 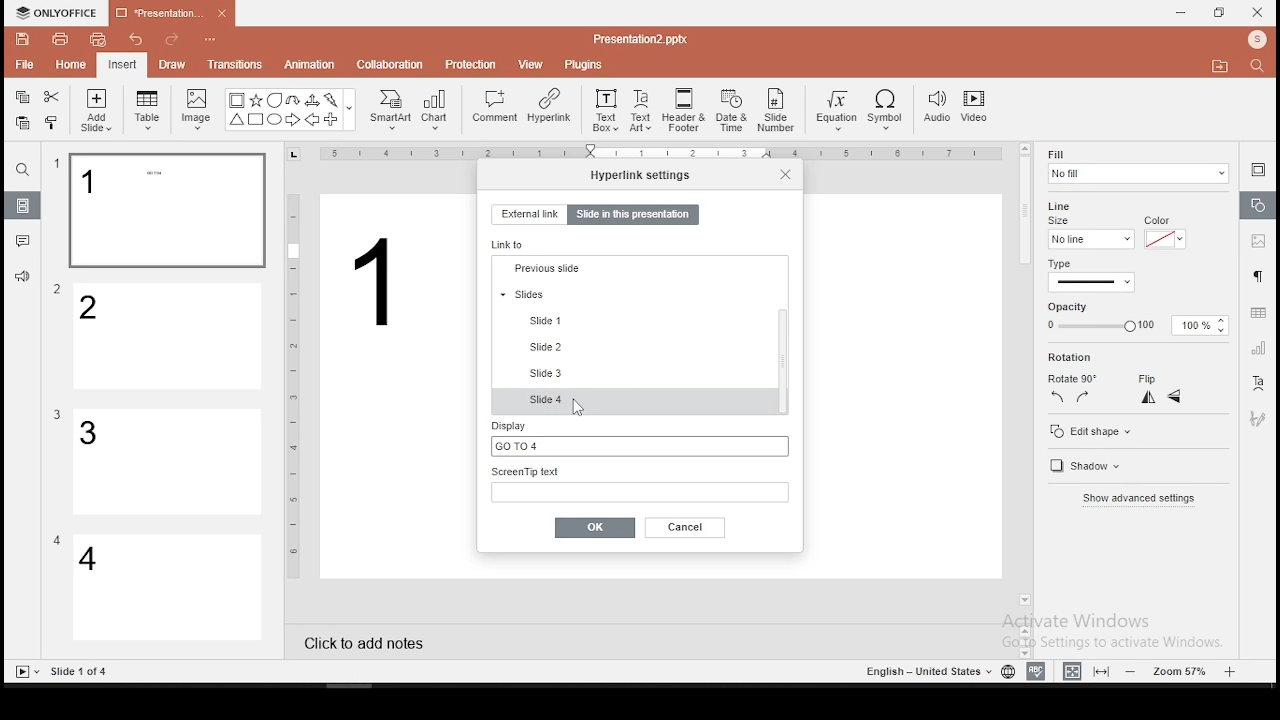 I want to click on Plus, so click(x=332, y=120).